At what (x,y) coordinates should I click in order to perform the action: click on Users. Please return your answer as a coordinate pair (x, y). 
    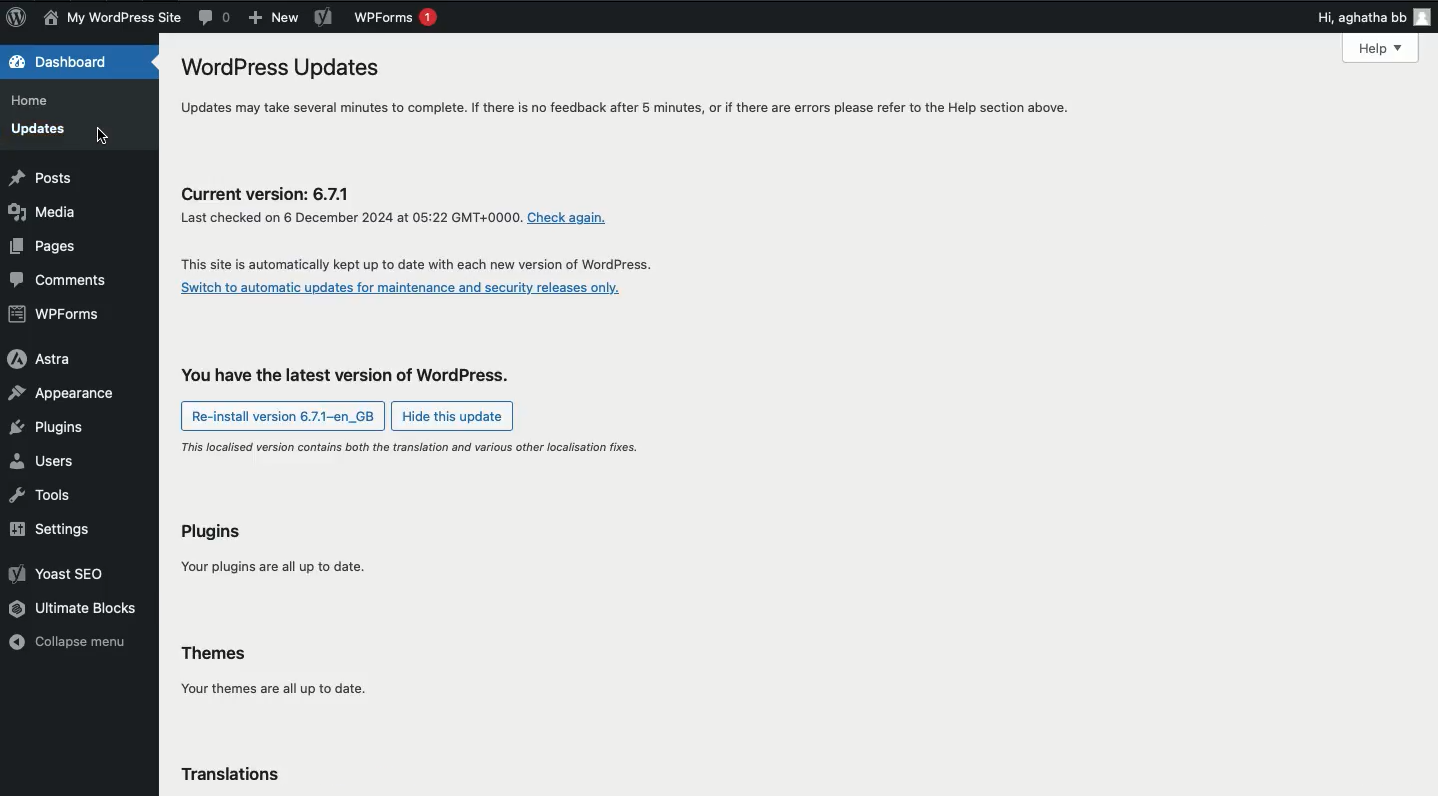
    Looking at the image, I should click on (45, 460).